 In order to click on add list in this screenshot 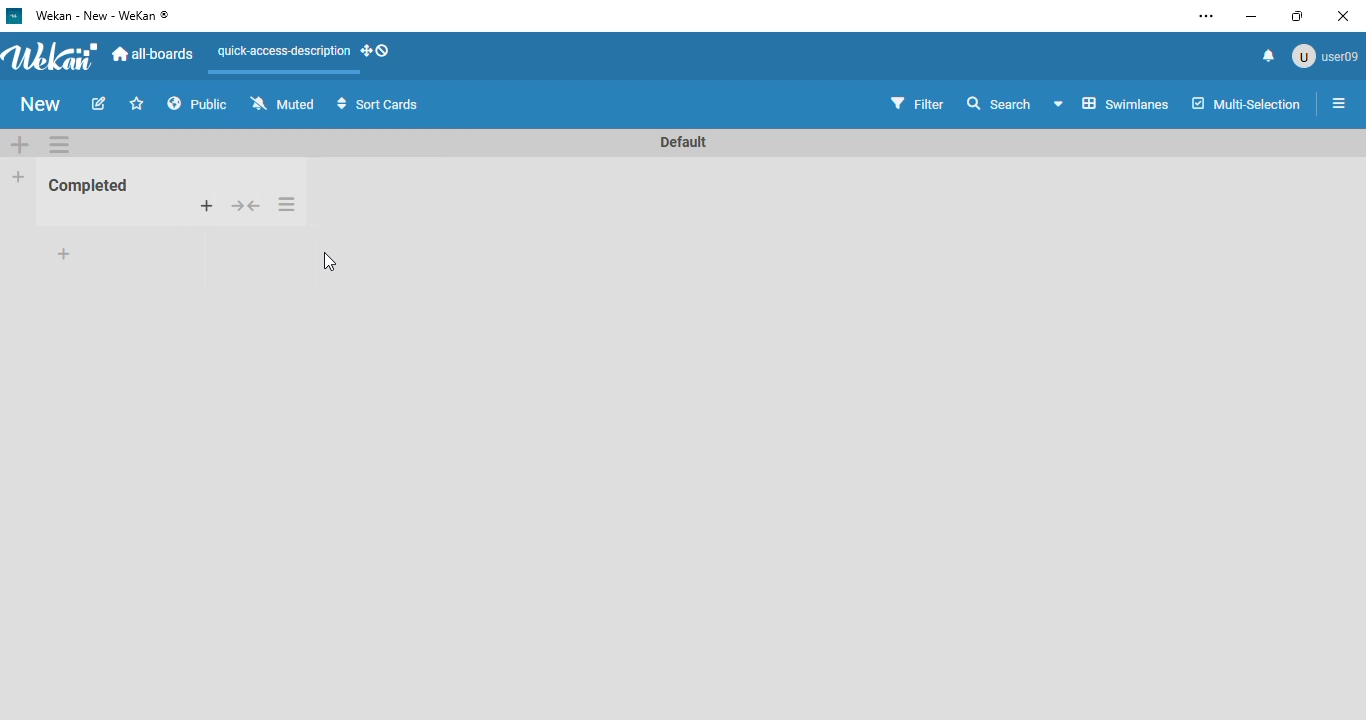, I will do `click(19, 177)`.